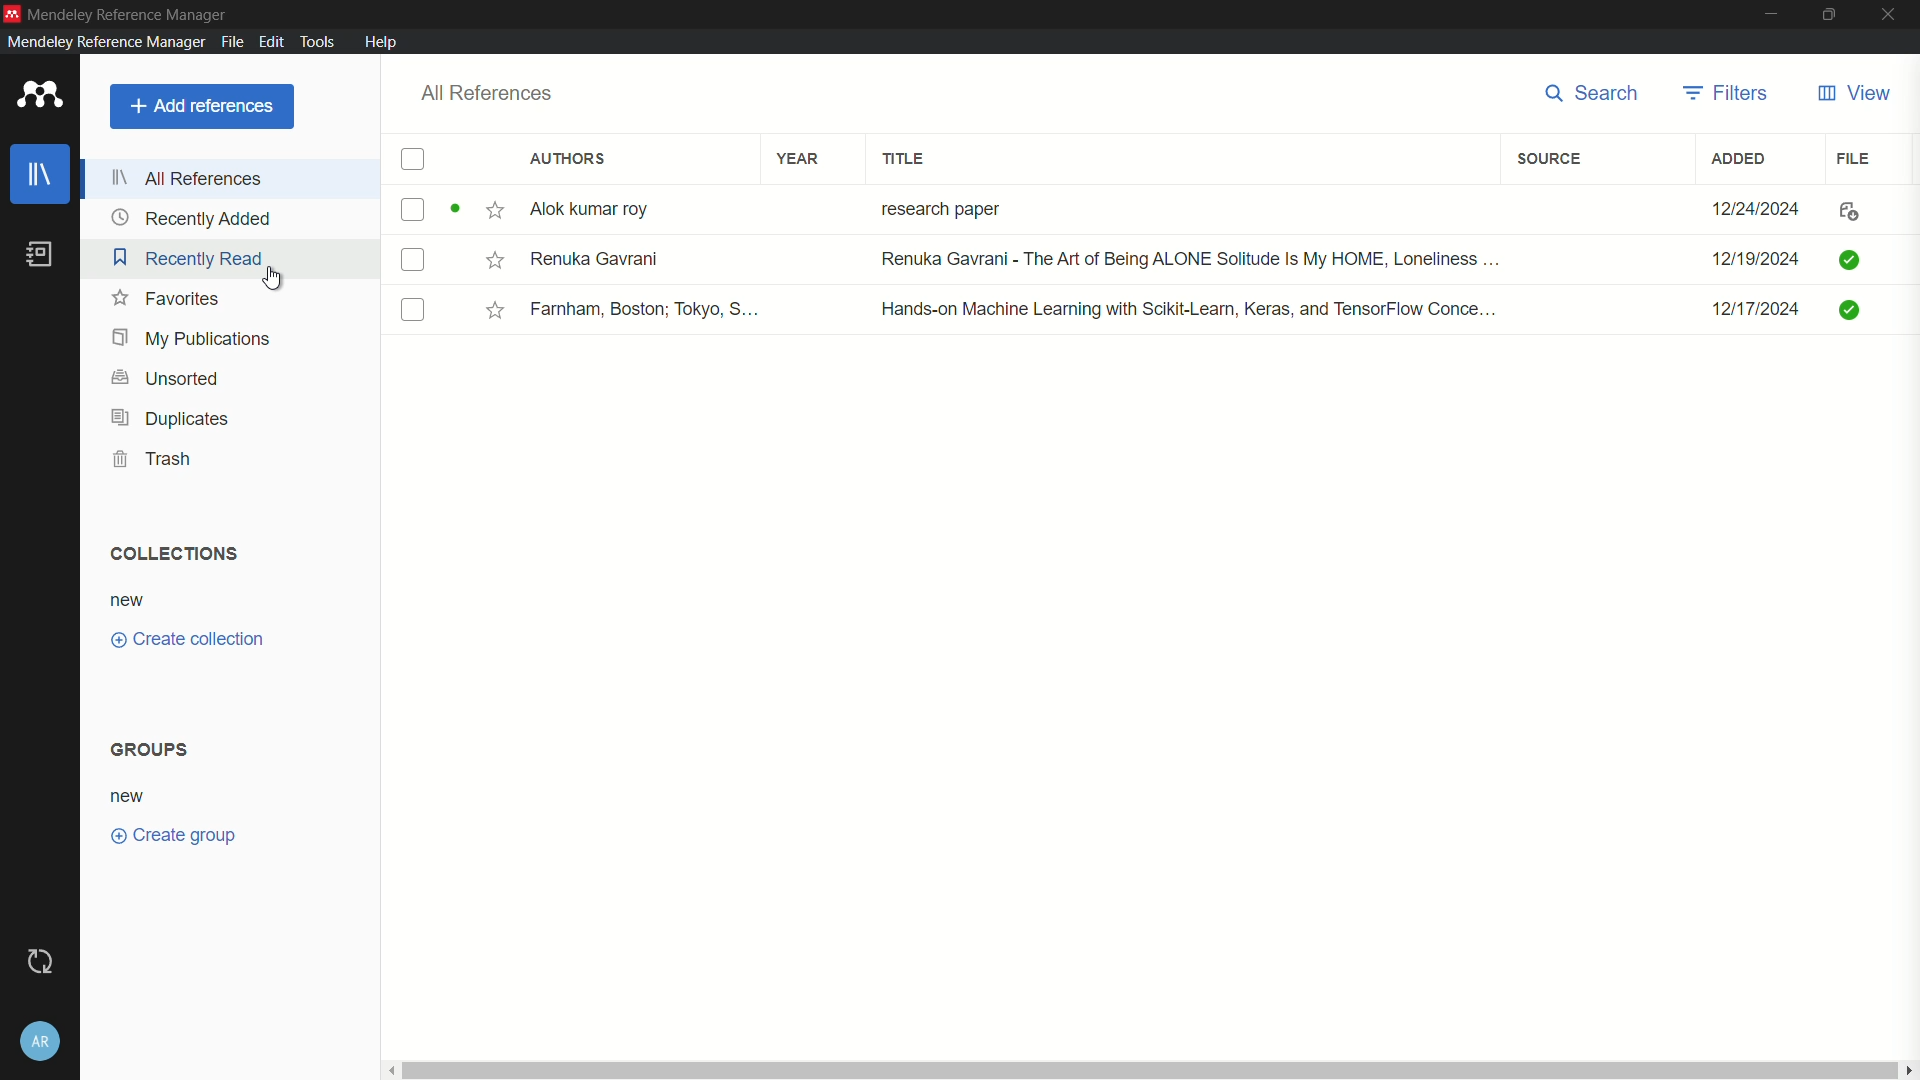  I want to click on my publications, so click(192, 337).